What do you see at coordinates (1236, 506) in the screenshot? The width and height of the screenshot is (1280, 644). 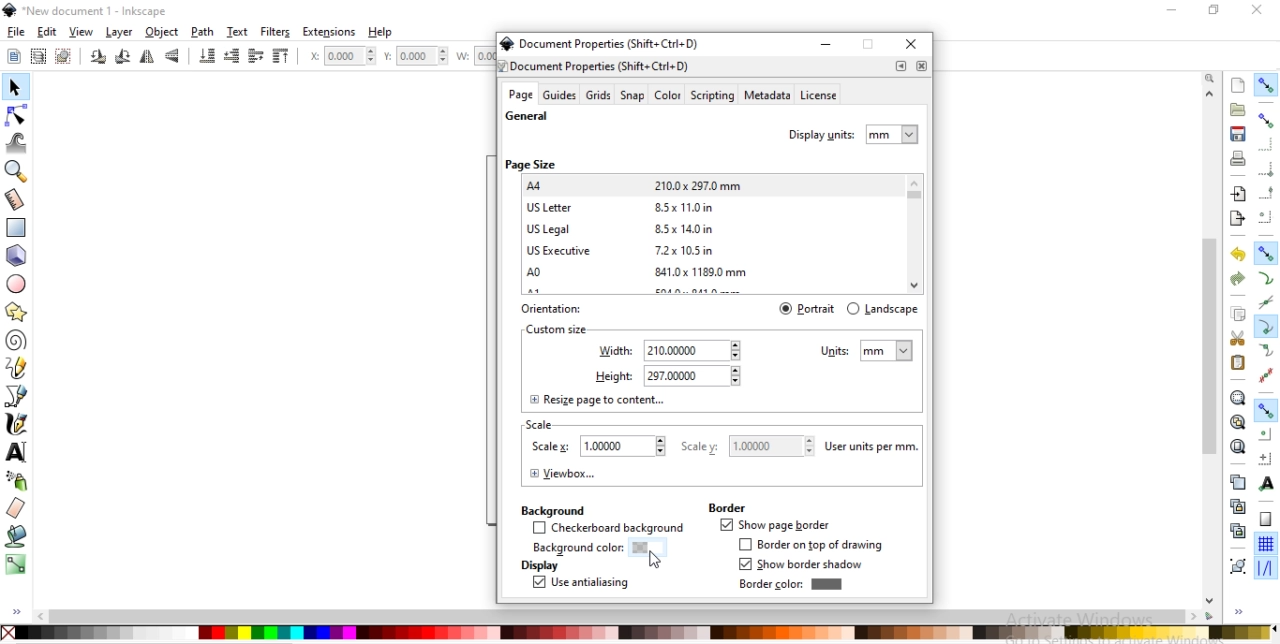 I see `create a clone` at bounding box center [1236, 506].